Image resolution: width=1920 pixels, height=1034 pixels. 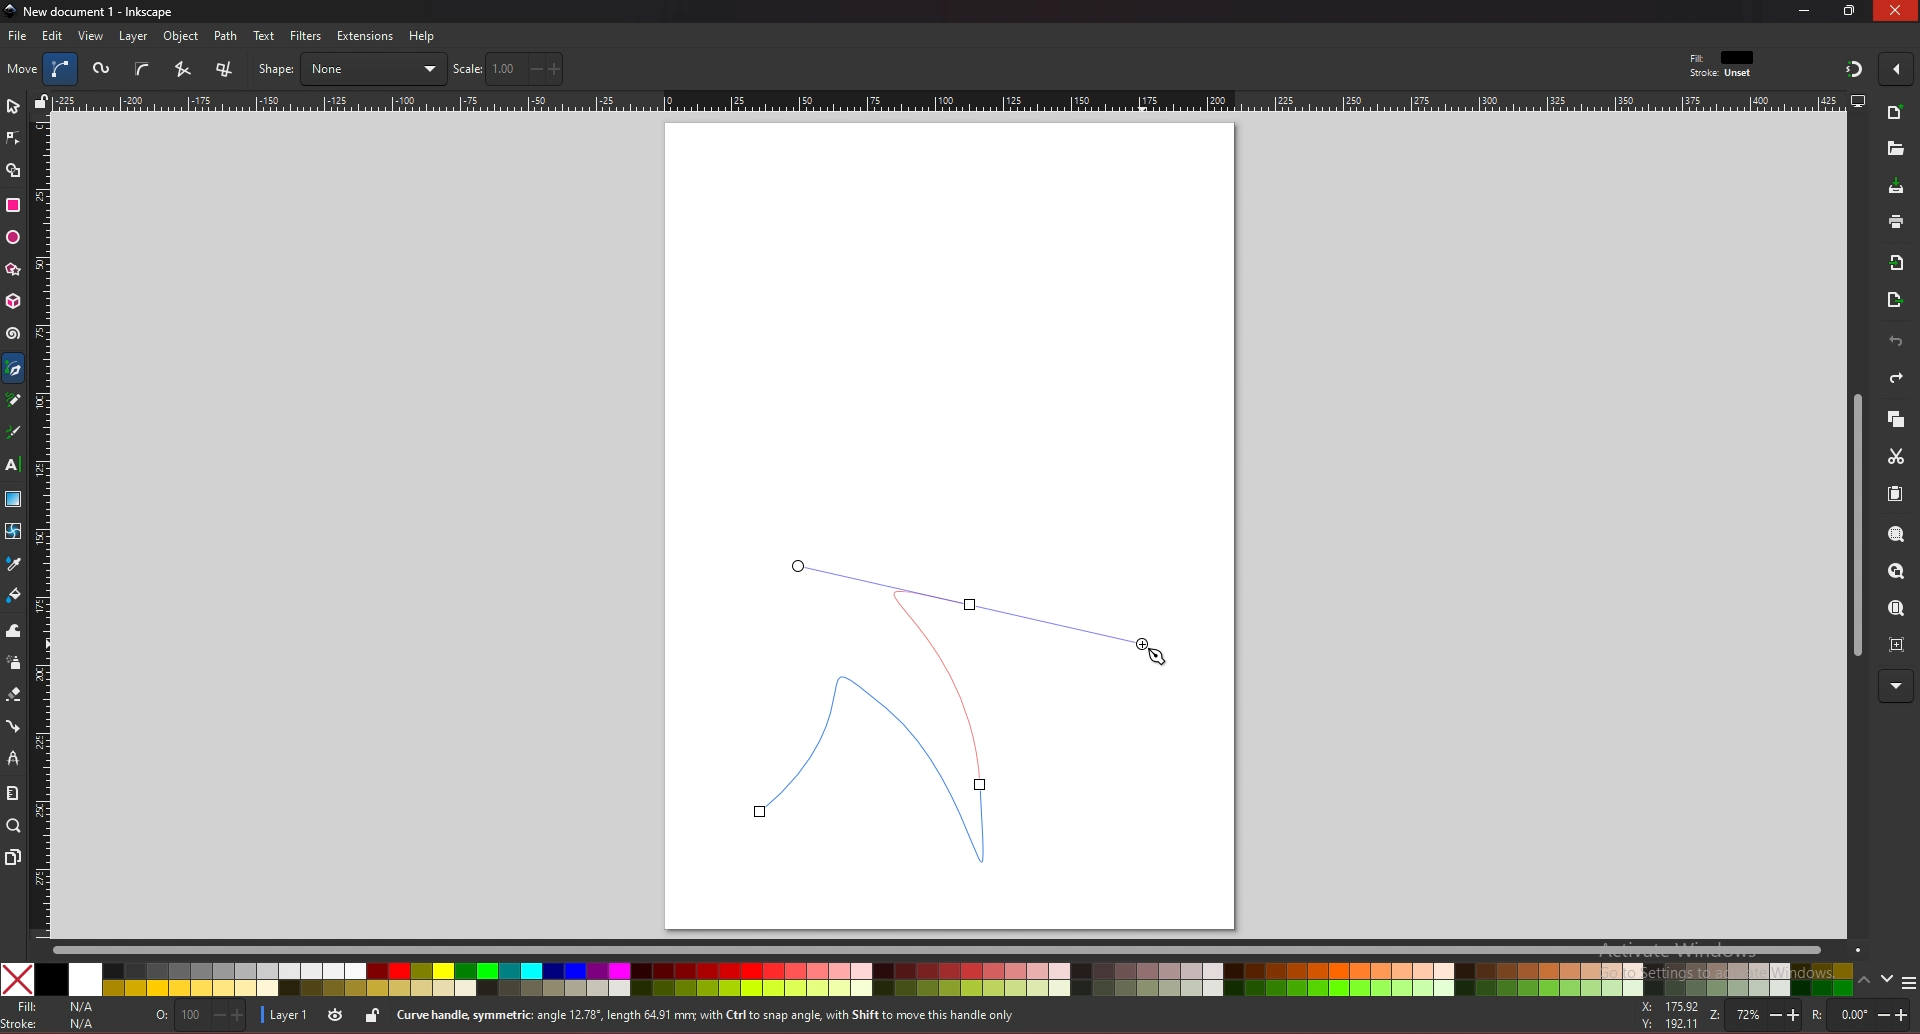 I want to click on scroll bar, so click(x=1854, y=526).